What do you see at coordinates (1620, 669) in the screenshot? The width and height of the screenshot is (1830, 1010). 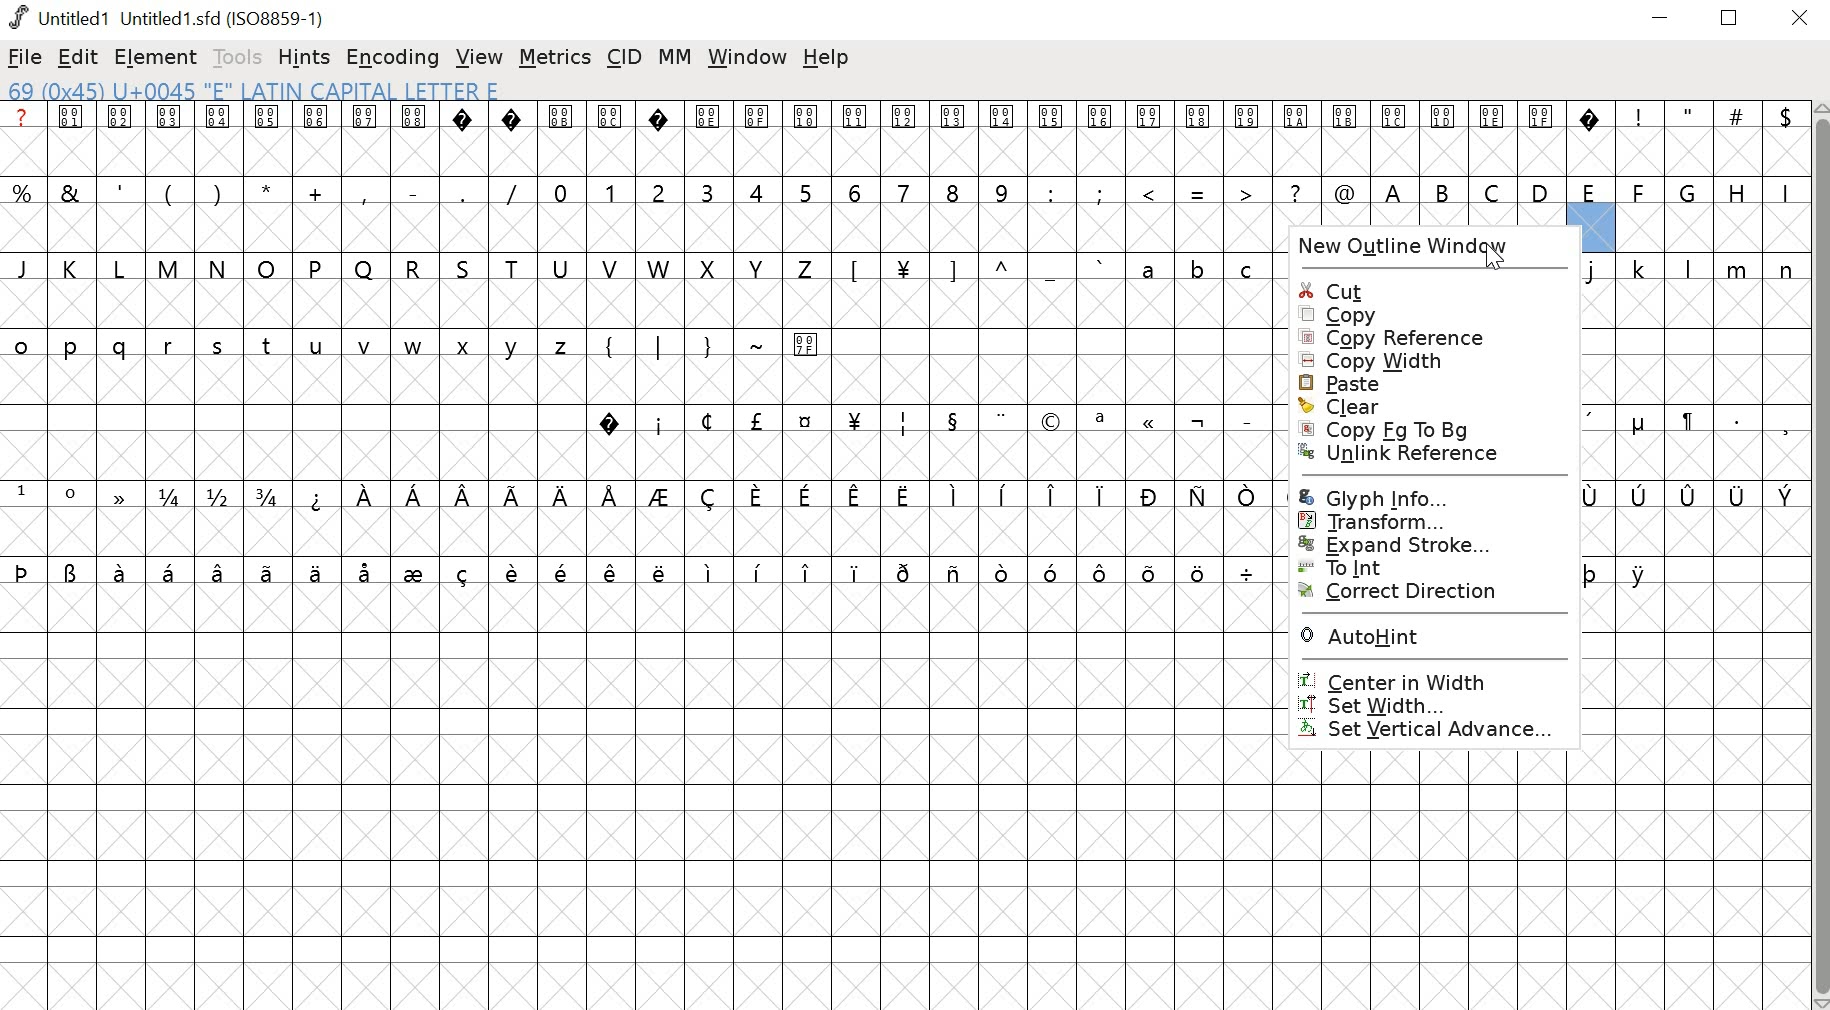 I see `empty cells` at bounding box center [1620, 669].